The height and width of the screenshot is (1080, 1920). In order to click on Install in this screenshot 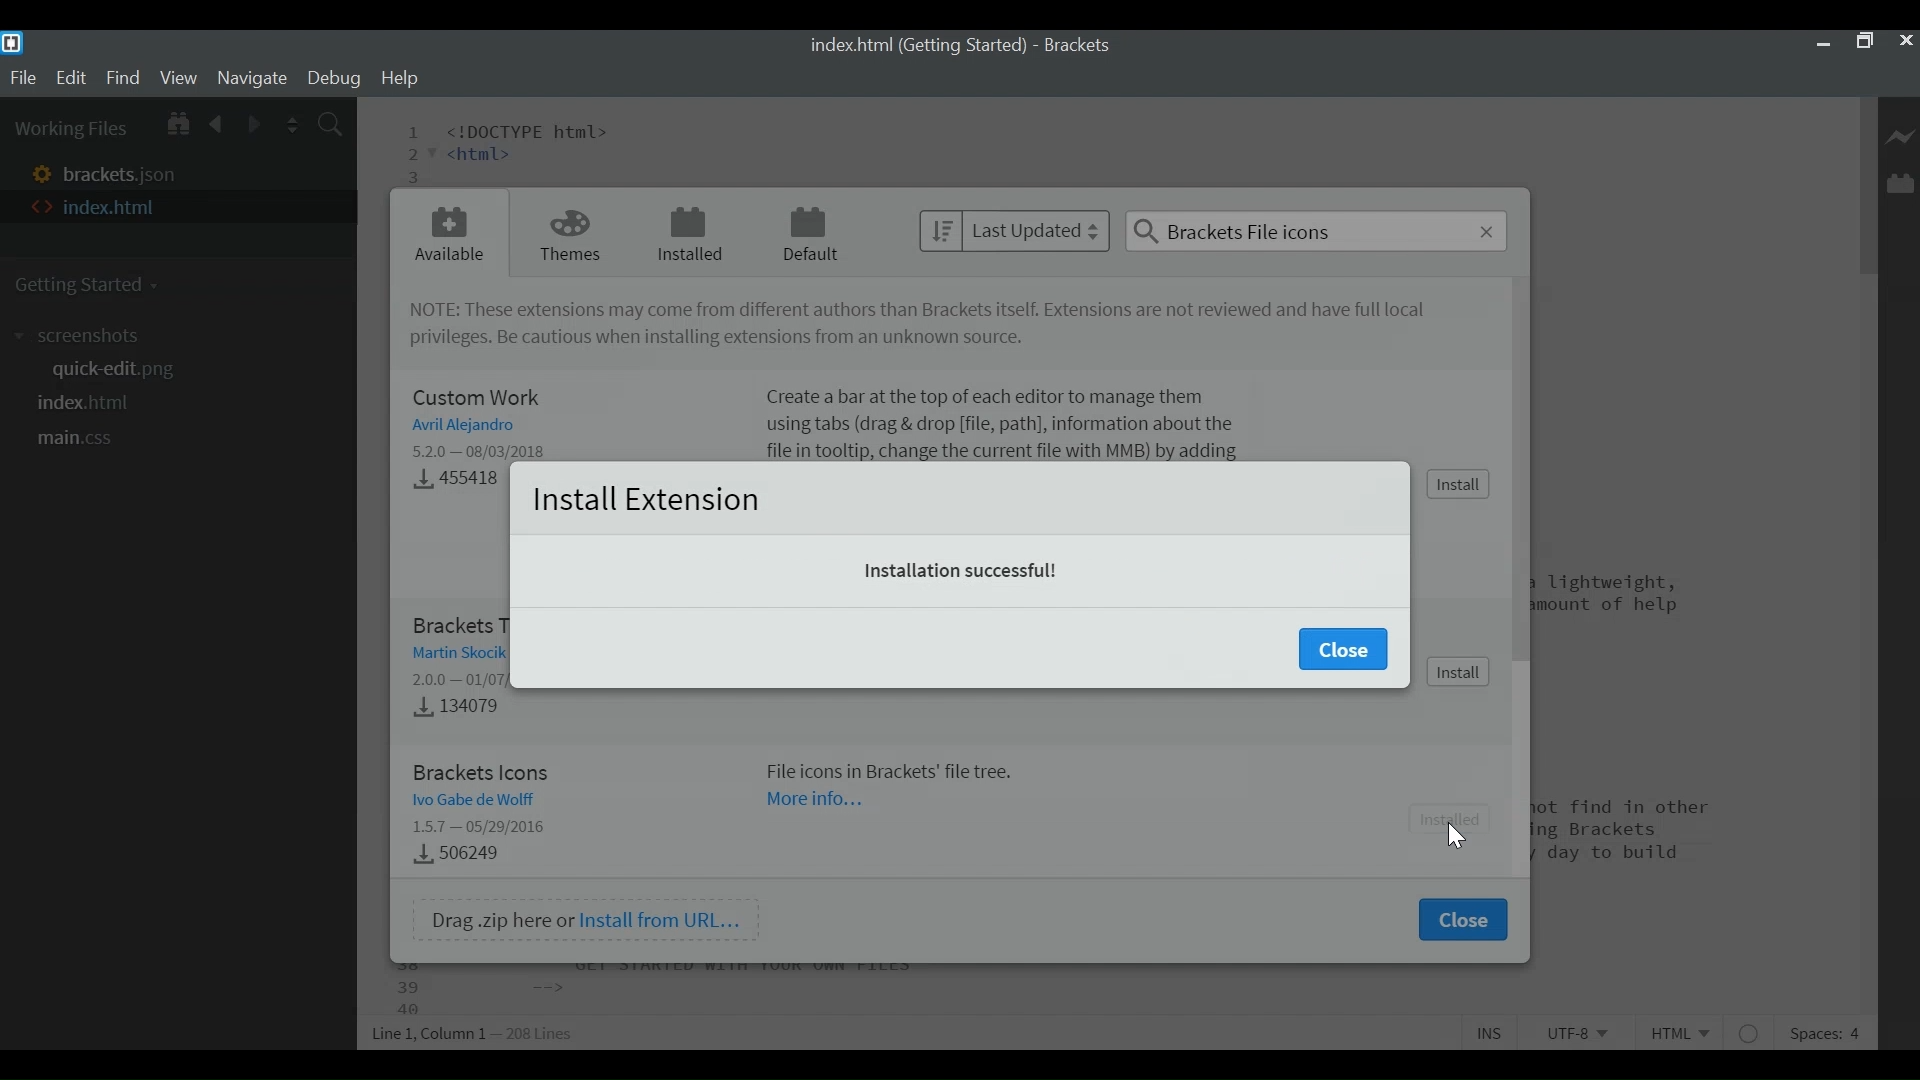, I will do `click(1457, 672)`.